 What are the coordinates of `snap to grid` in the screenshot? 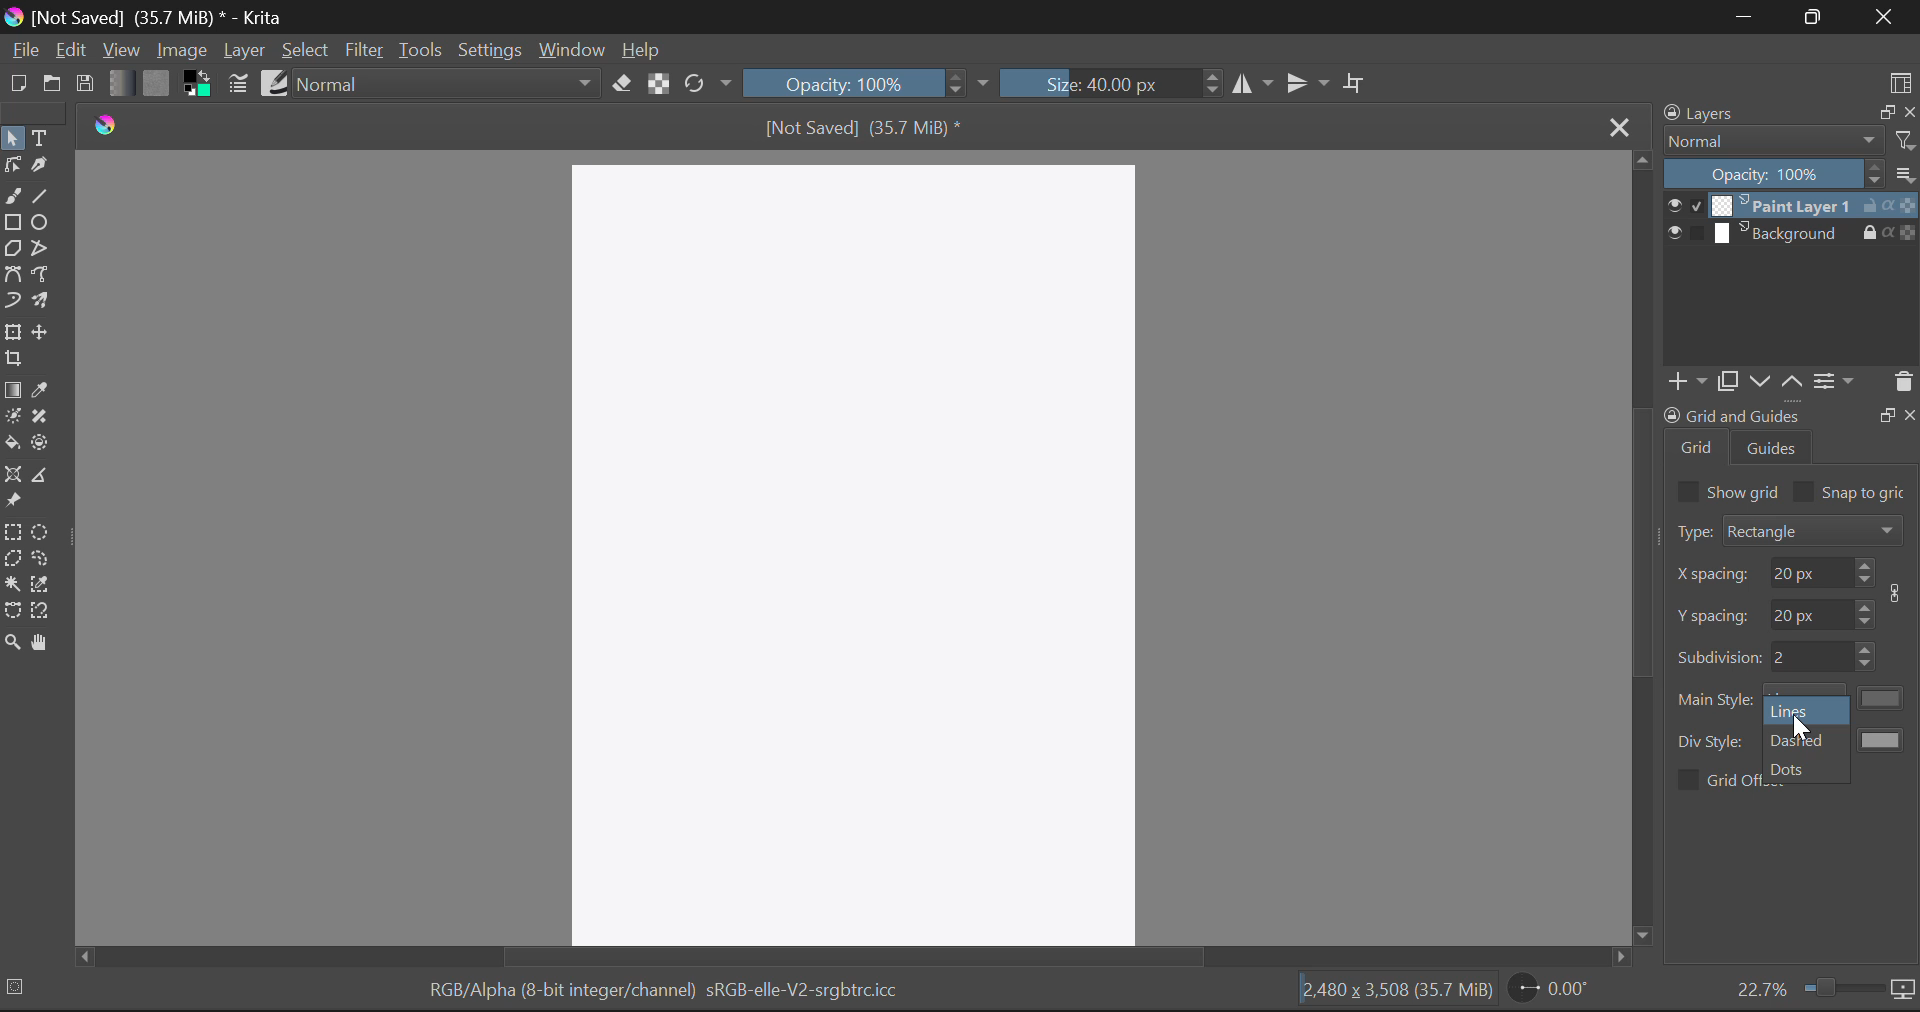 It's located at (1866, 494).